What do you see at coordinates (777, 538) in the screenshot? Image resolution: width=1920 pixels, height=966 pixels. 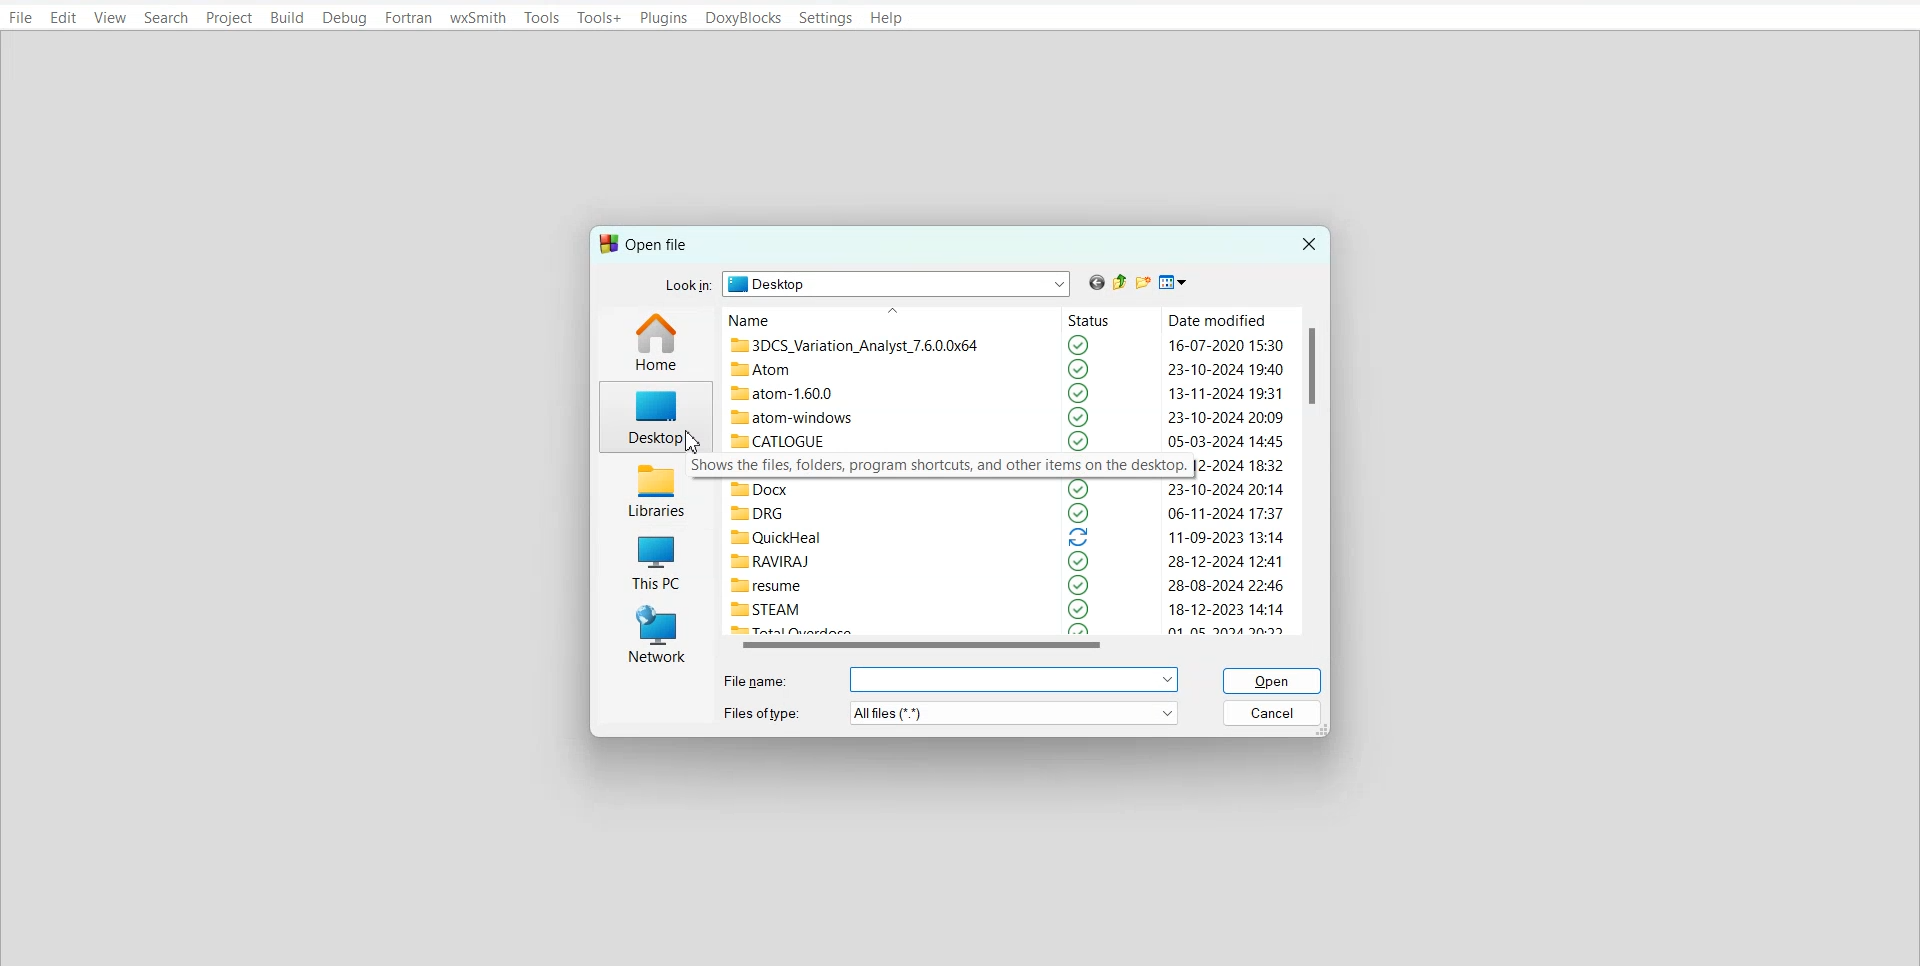 I see `QuickHeal` at bounding box center [777, 538].